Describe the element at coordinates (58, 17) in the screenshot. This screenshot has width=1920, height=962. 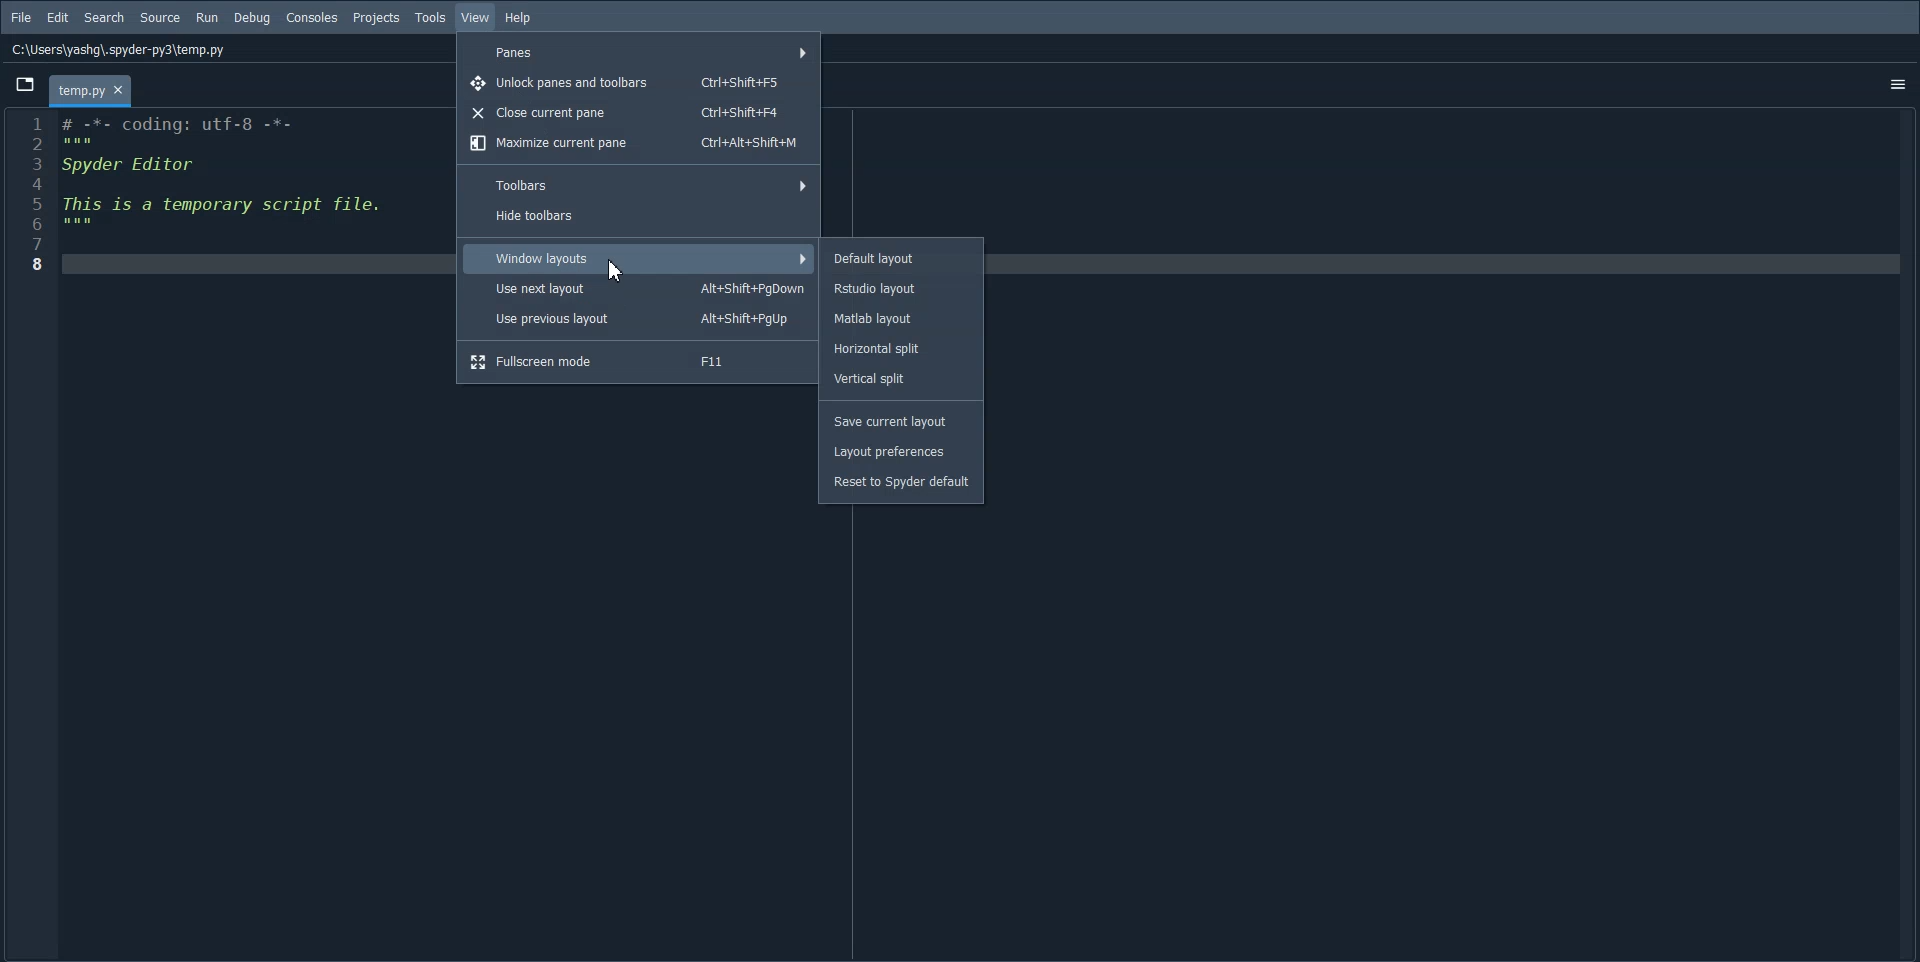
I see `Edit` at that location.